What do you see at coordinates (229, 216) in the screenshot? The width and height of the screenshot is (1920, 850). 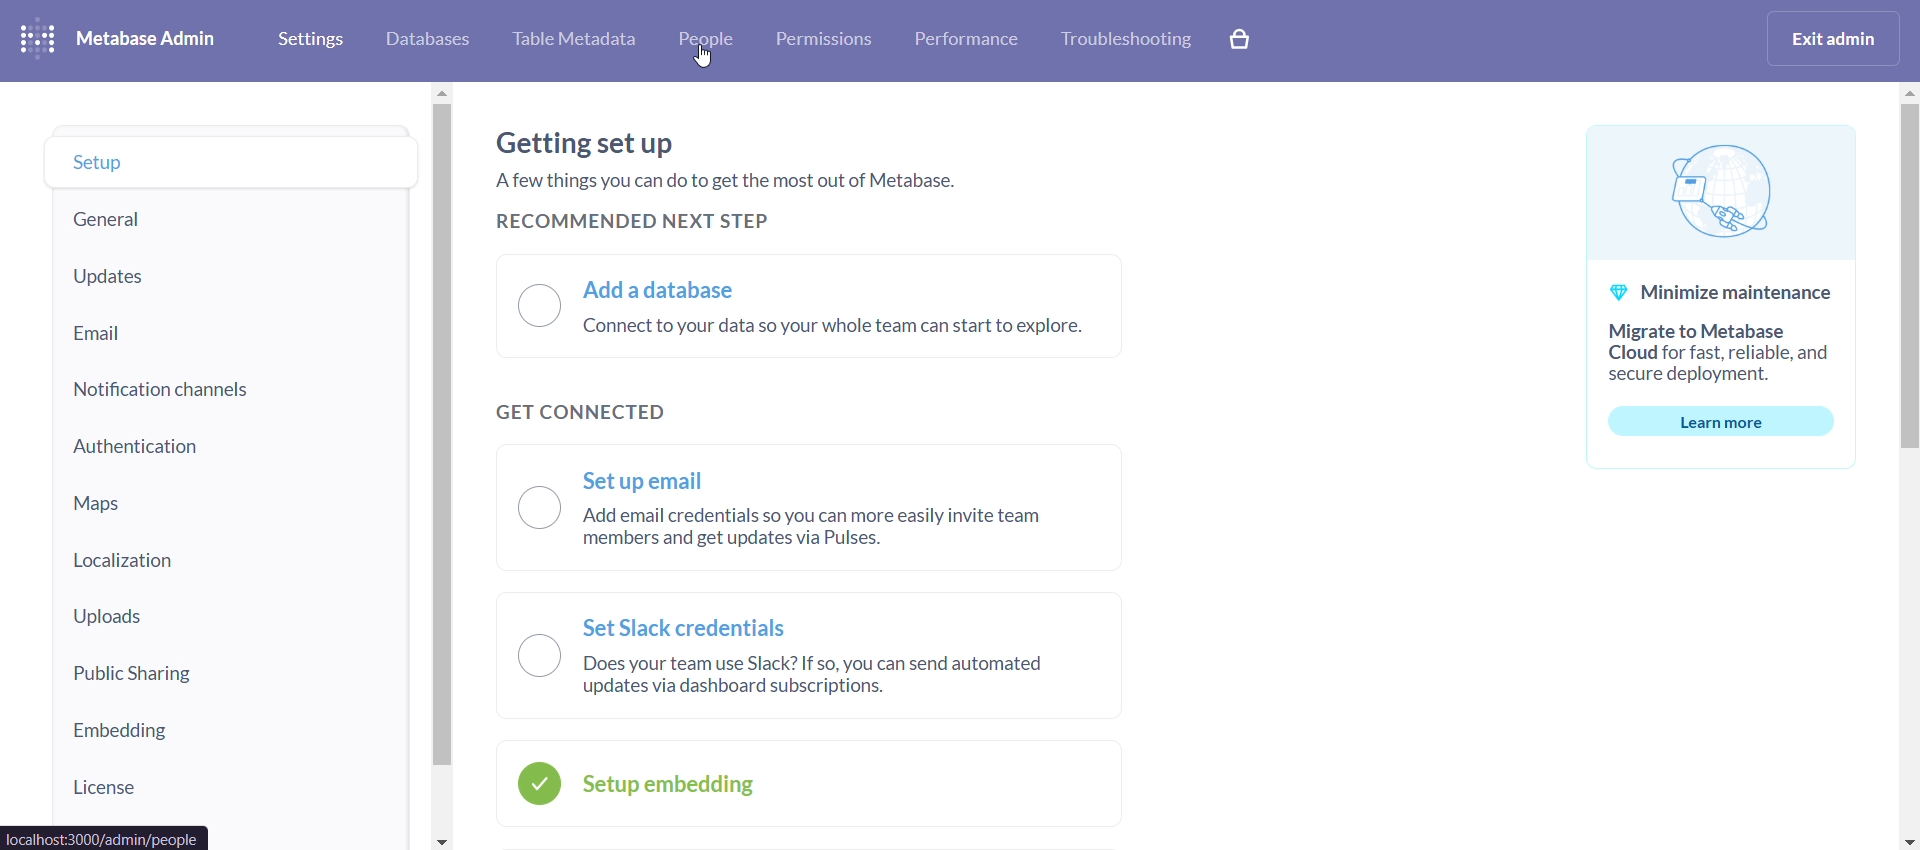 I see `general` at bounding box center [229, 216].